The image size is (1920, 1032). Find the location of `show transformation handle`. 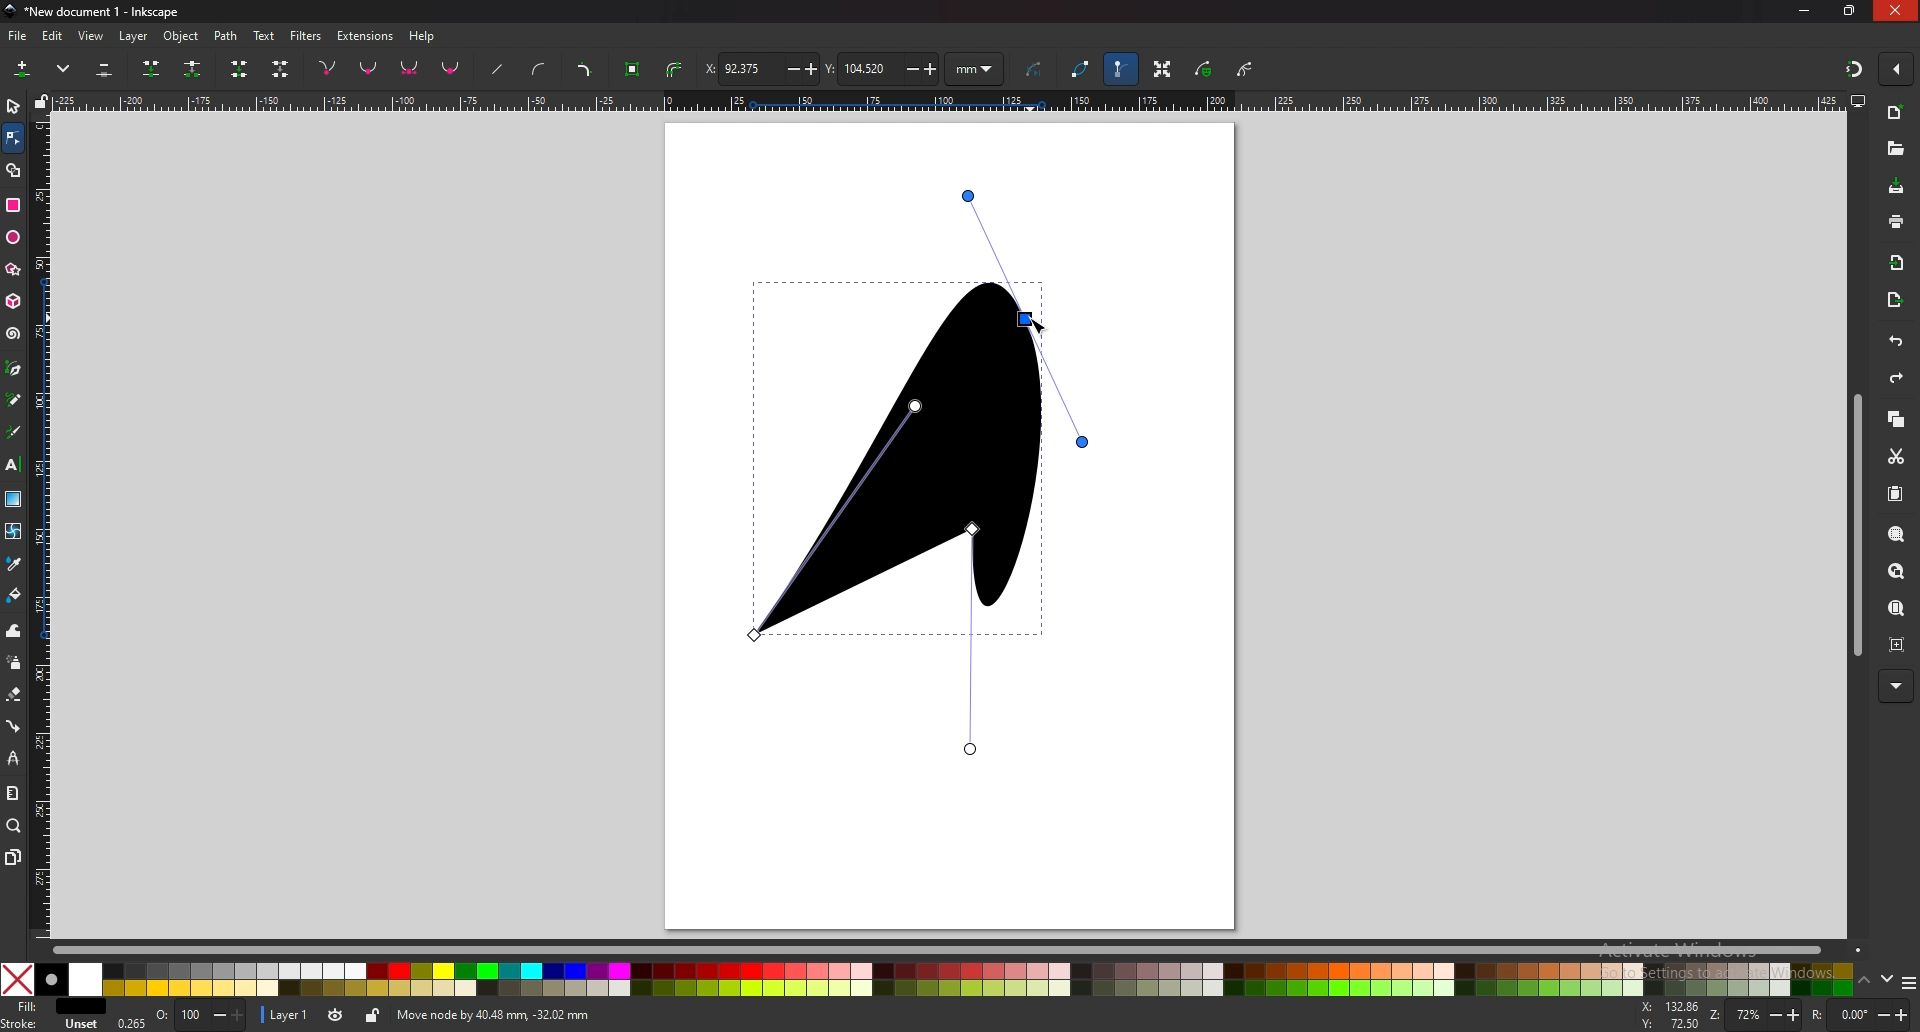

show transformation handle is located at coordinates (1164, 70).